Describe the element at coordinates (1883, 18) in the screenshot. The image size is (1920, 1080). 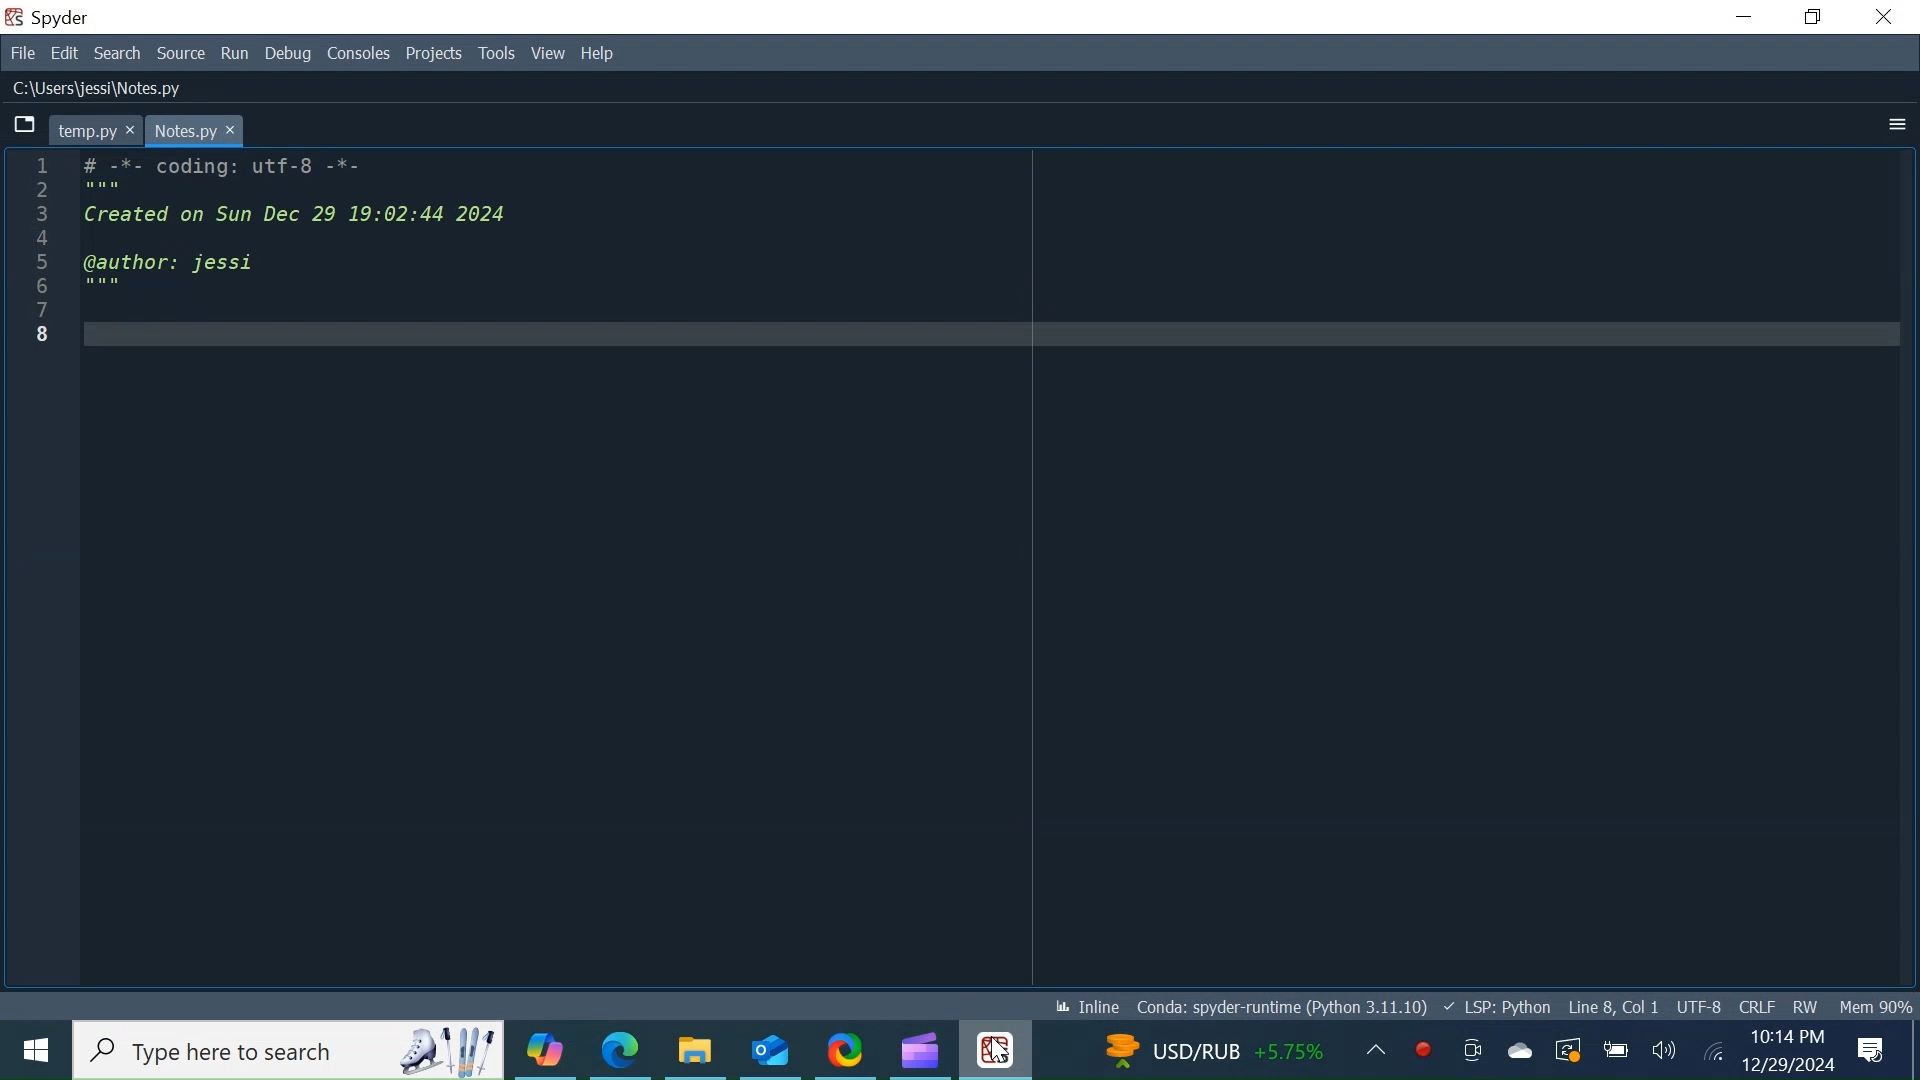
I see `Close` at that location.